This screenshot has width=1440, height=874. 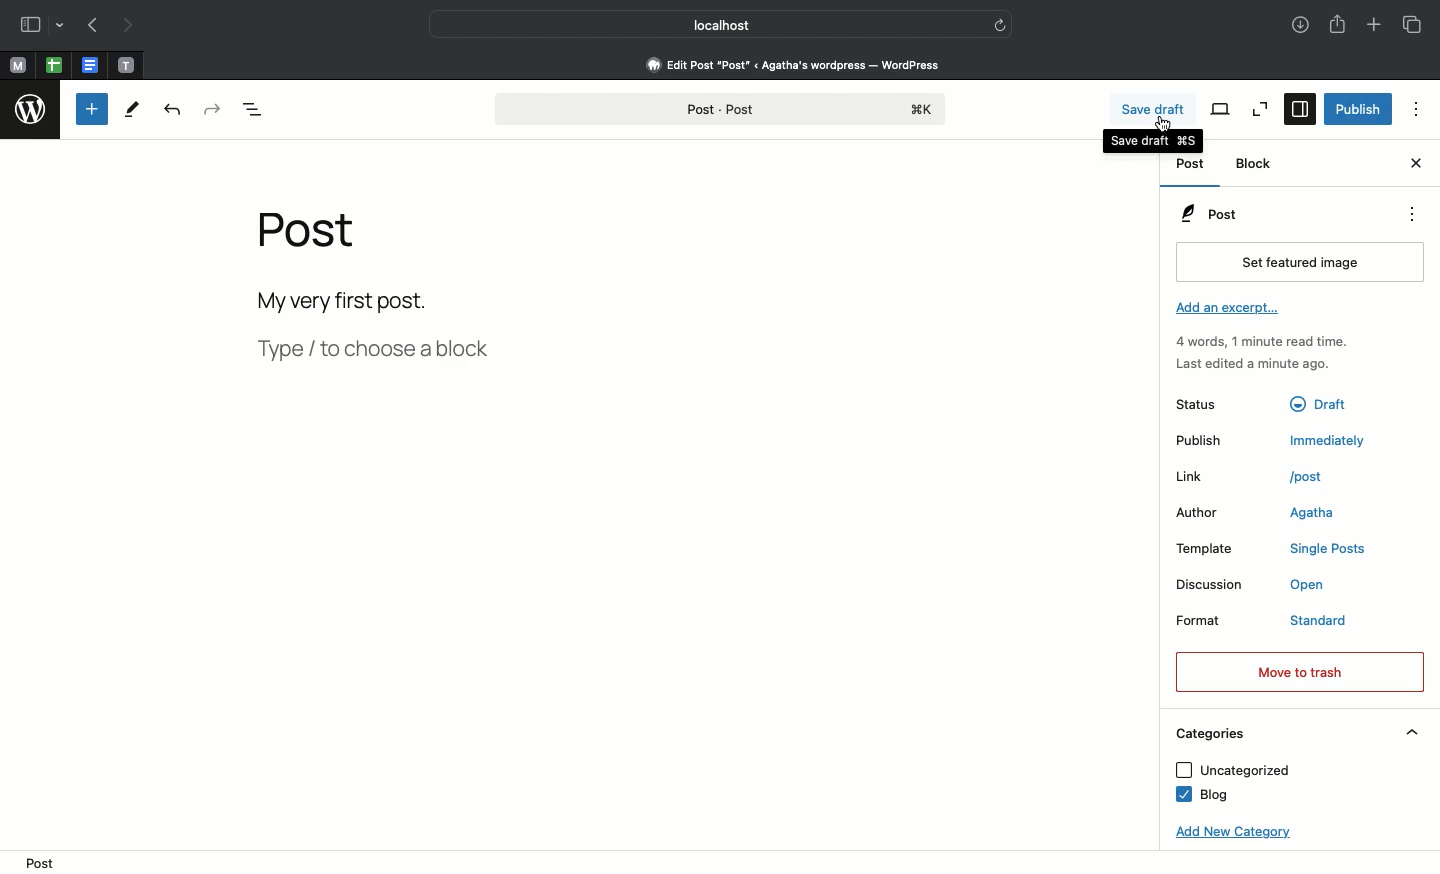 I want to click on Format, so click(x=1216, y=624).